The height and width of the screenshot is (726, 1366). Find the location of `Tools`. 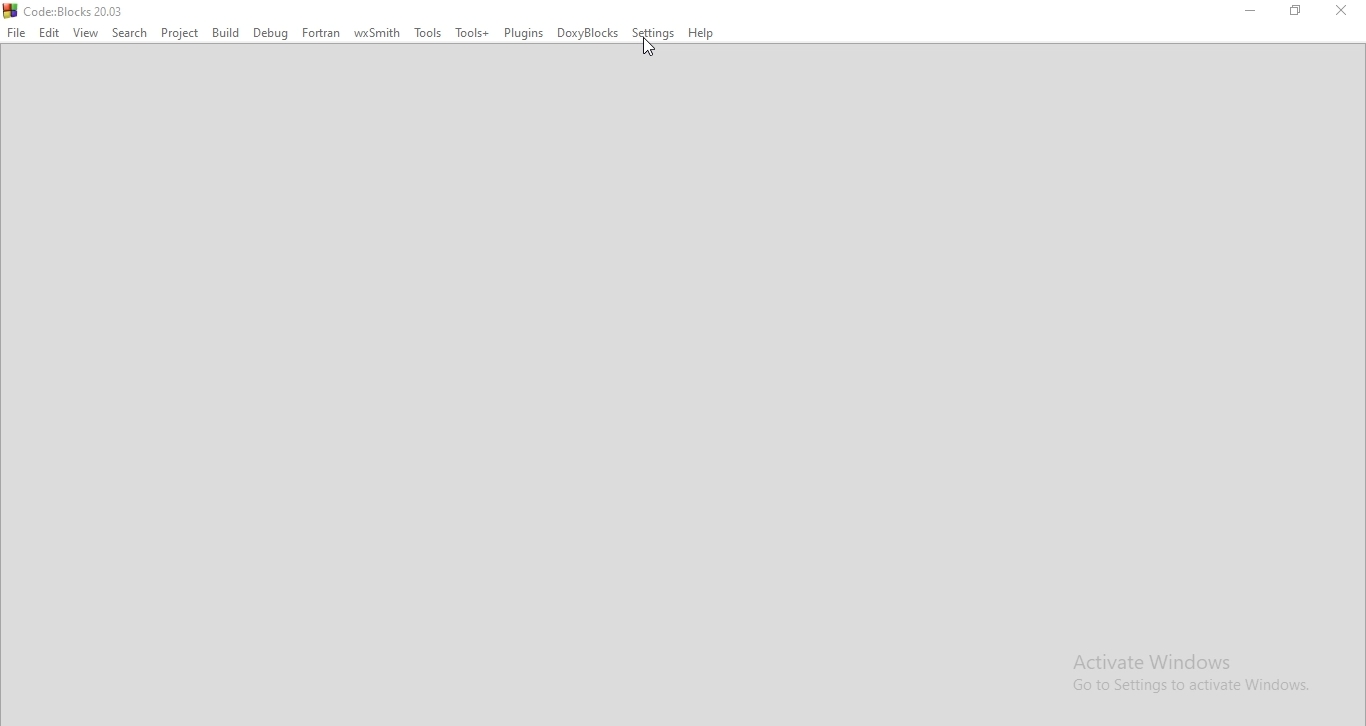

Tools is located at coordinates (430, 36).